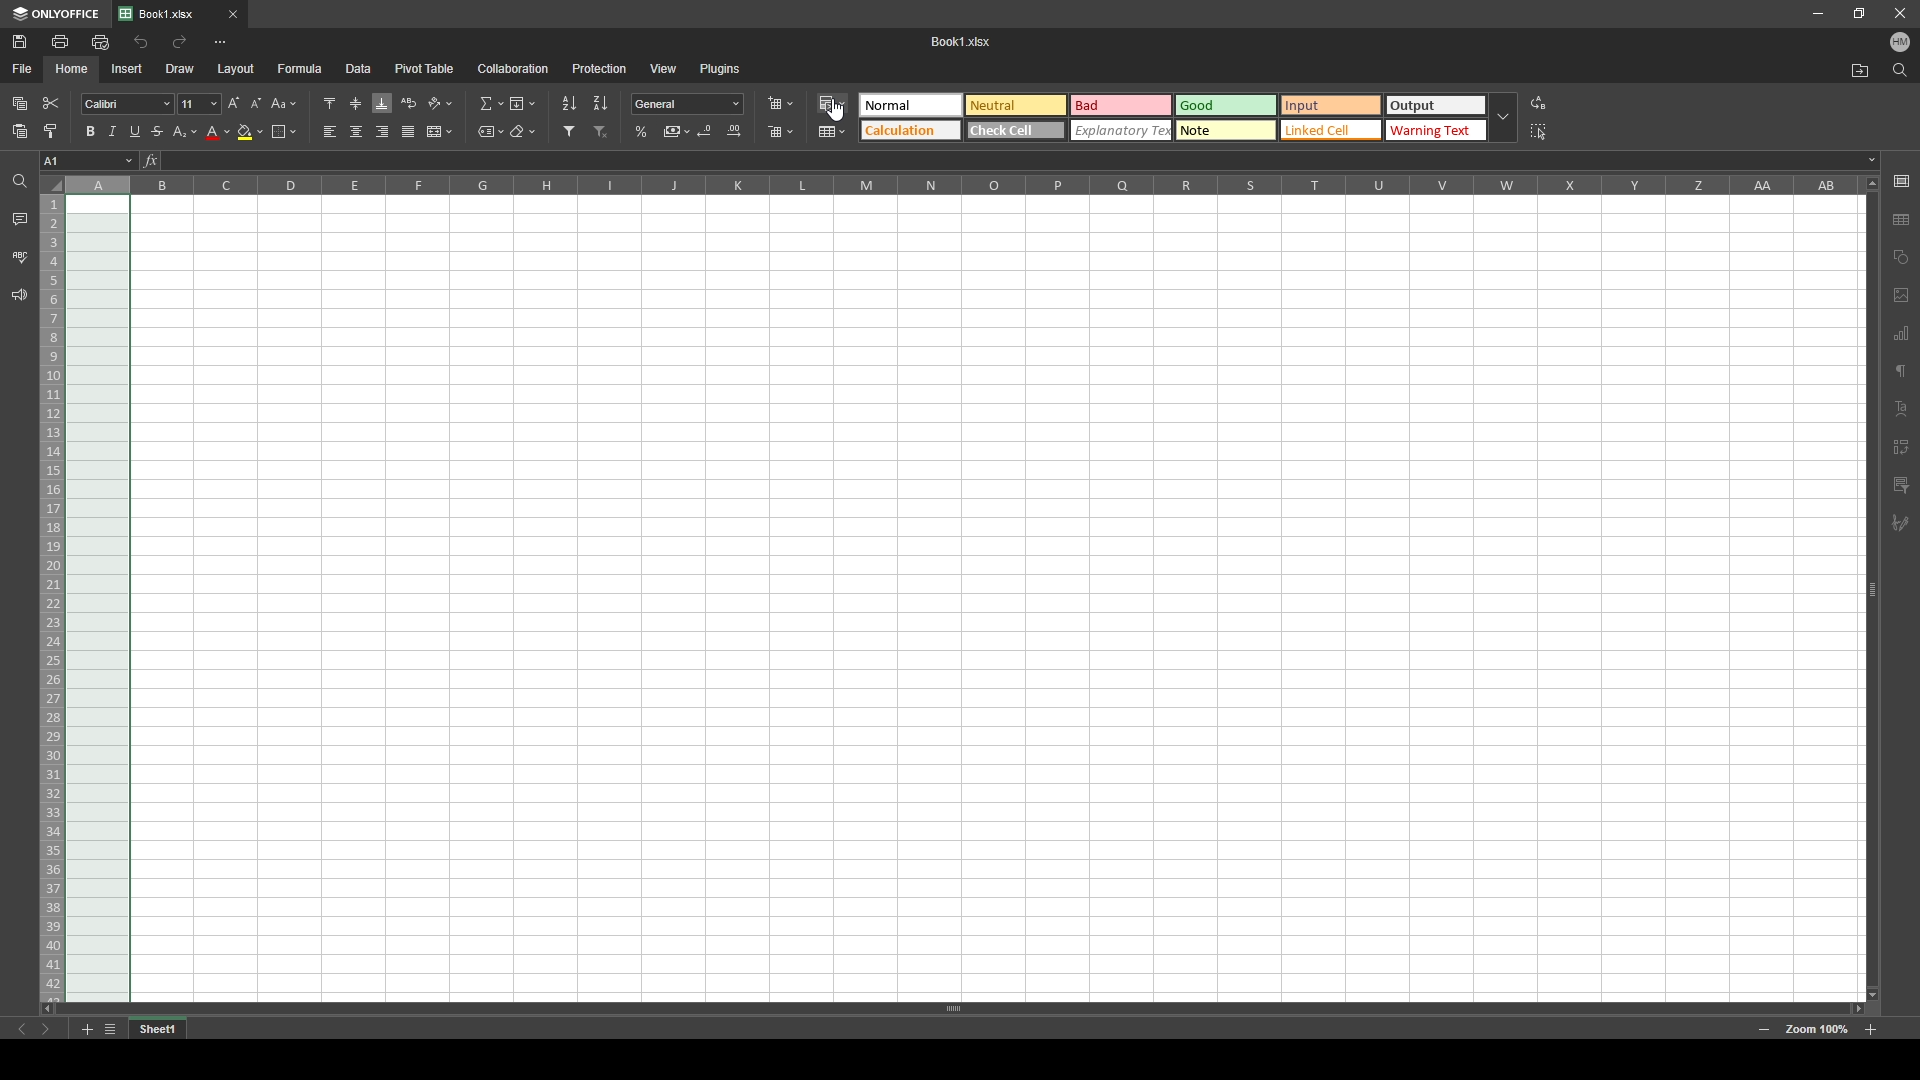 The height and width of the screenshot is (1080, 1920). Describe the element at coordinates (688, 103) in the screenshot. I see `number format` at that location.